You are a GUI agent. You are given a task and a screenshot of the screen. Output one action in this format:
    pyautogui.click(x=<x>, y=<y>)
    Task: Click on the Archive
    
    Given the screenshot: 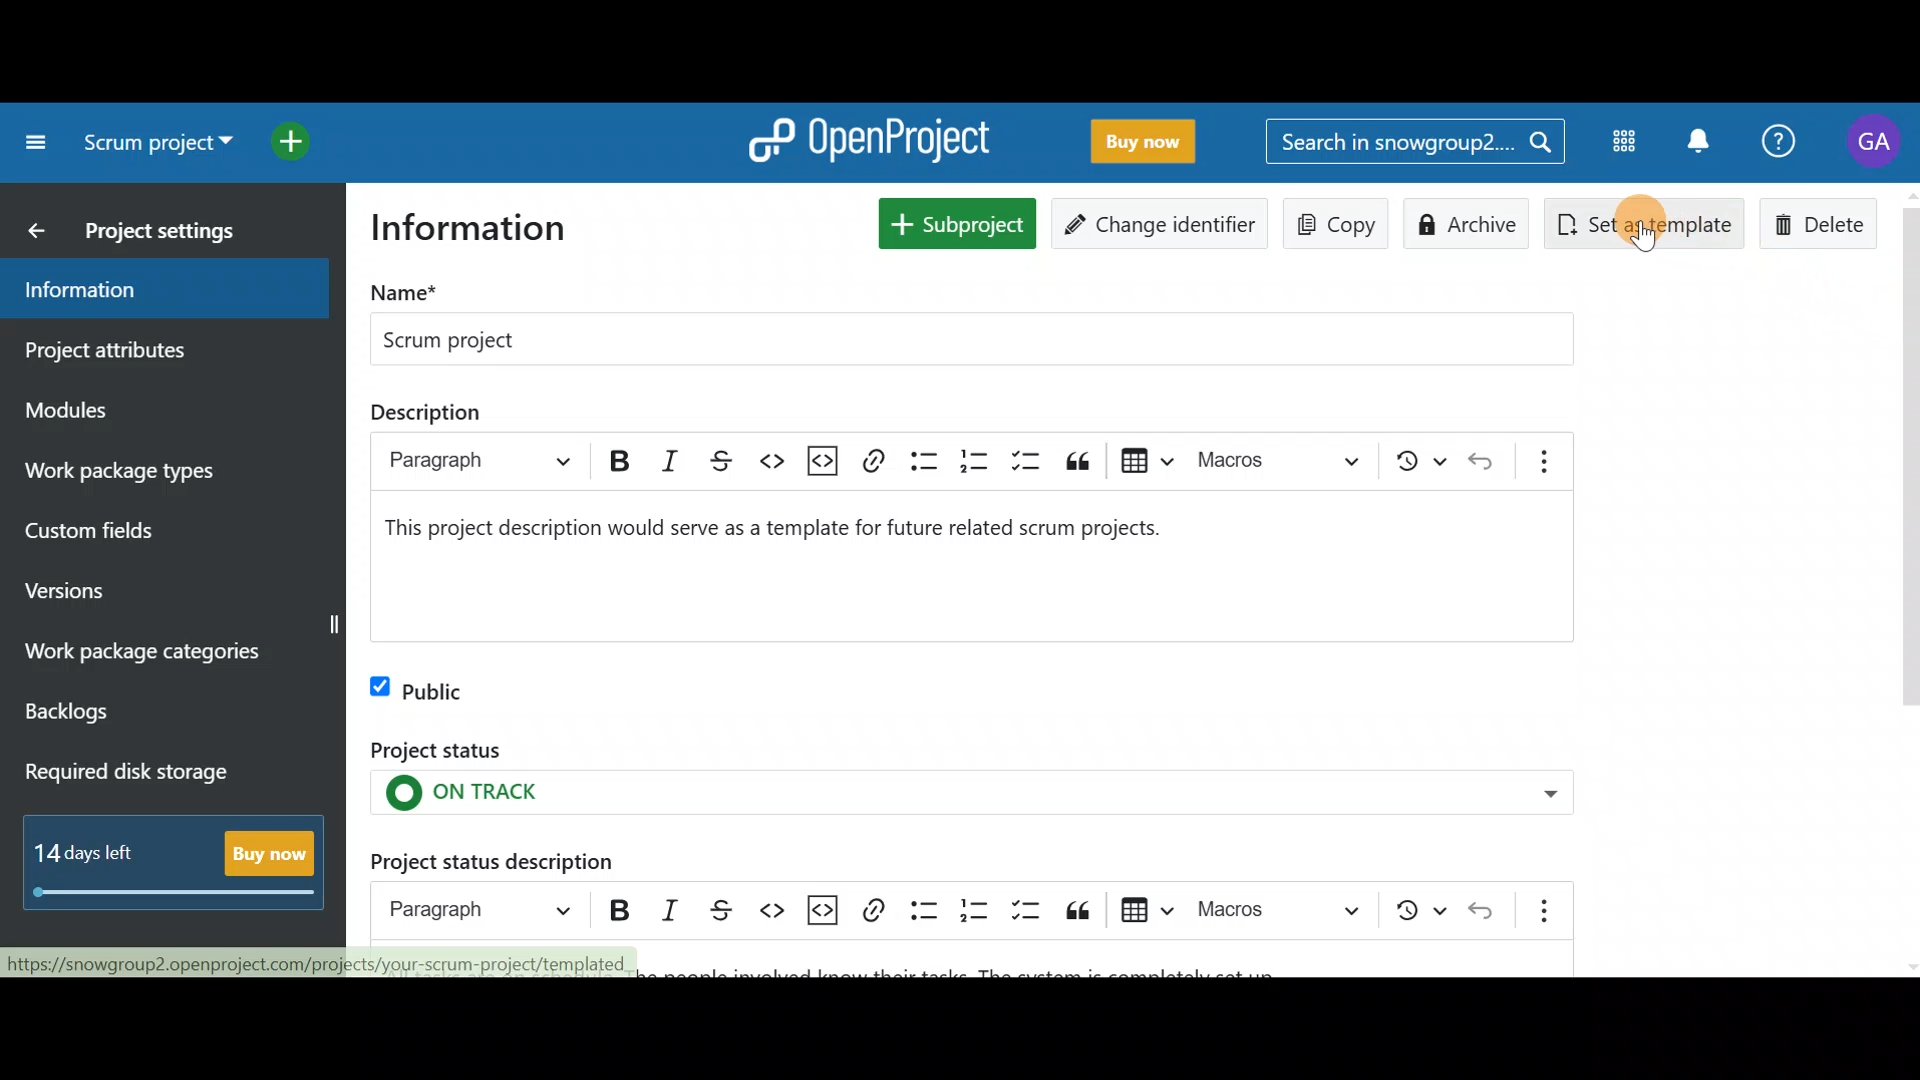 What is the action you would take?
    pyautogui.click(x=1476, y=220)
    